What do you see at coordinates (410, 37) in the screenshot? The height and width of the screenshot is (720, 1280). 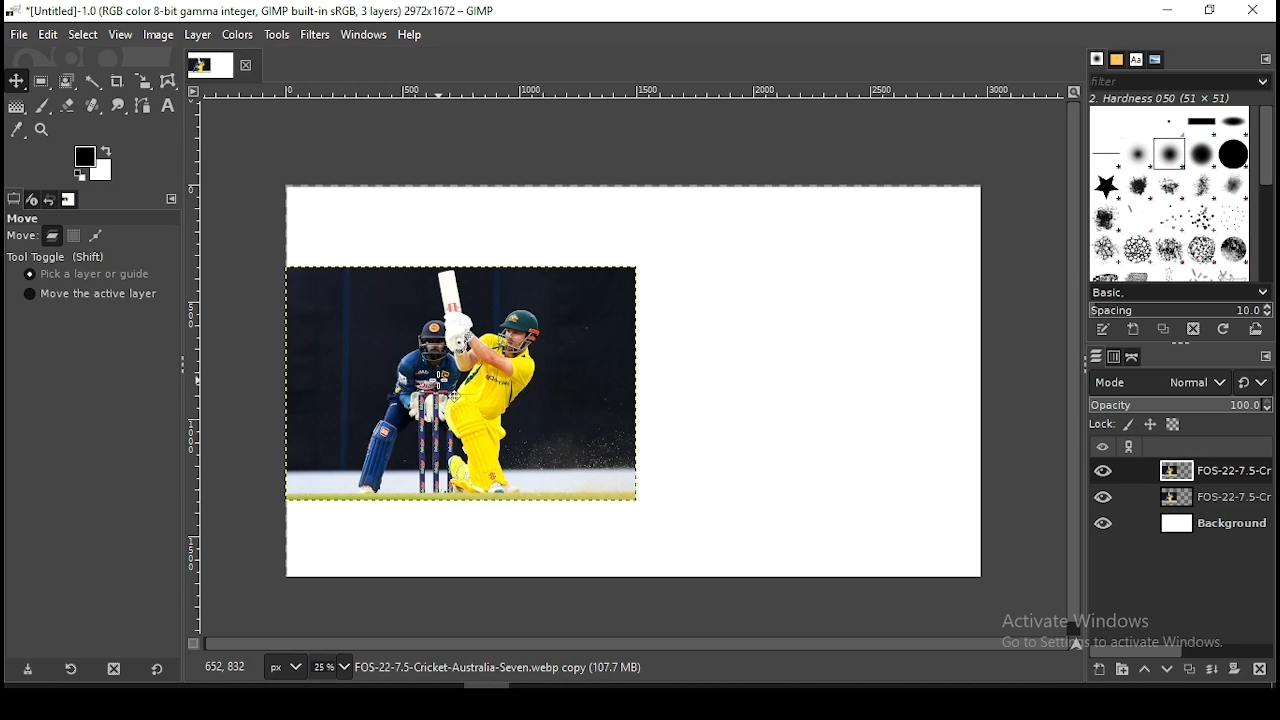 I see `help` at bounding box center [410, 37].